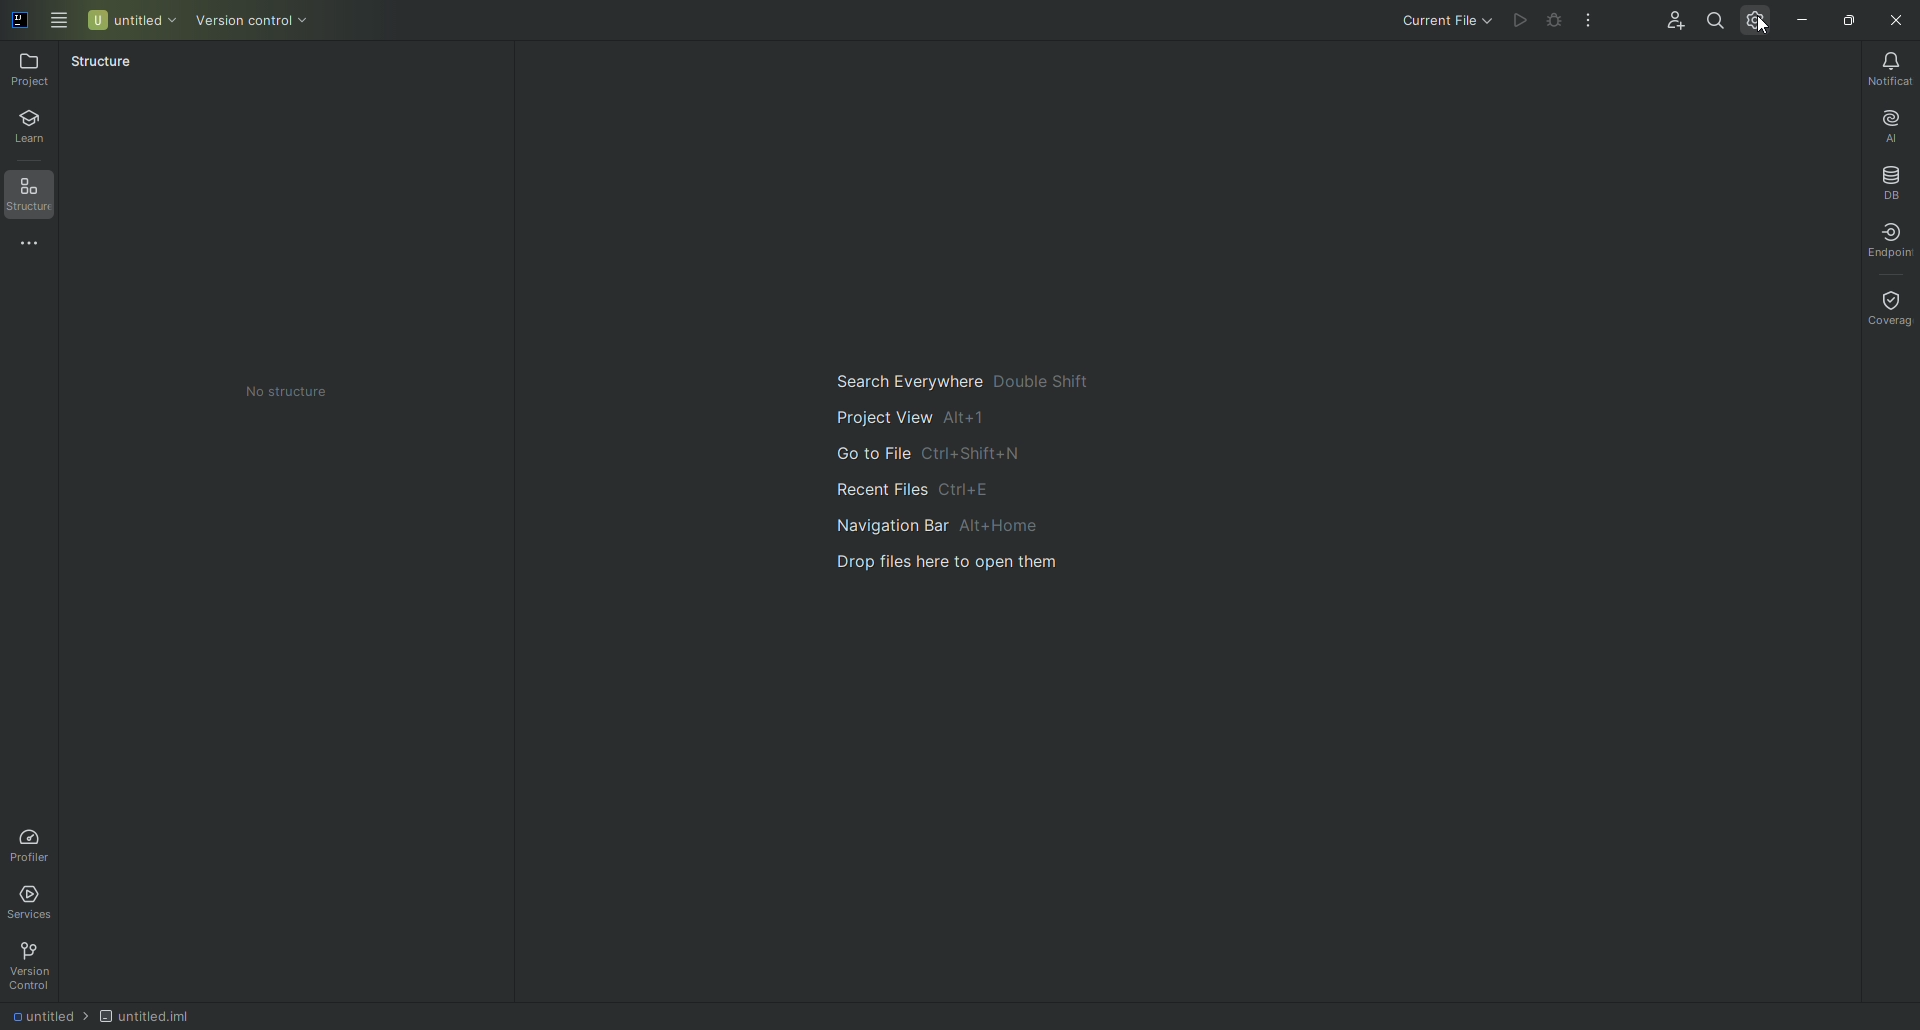 Image resolution: width=1920 pixels, height=1030 pixels. What do you see at coordinates (947, 477) in the screenshot?
I see `Main guide to search and navigate files` at bounding box center [947, 477].